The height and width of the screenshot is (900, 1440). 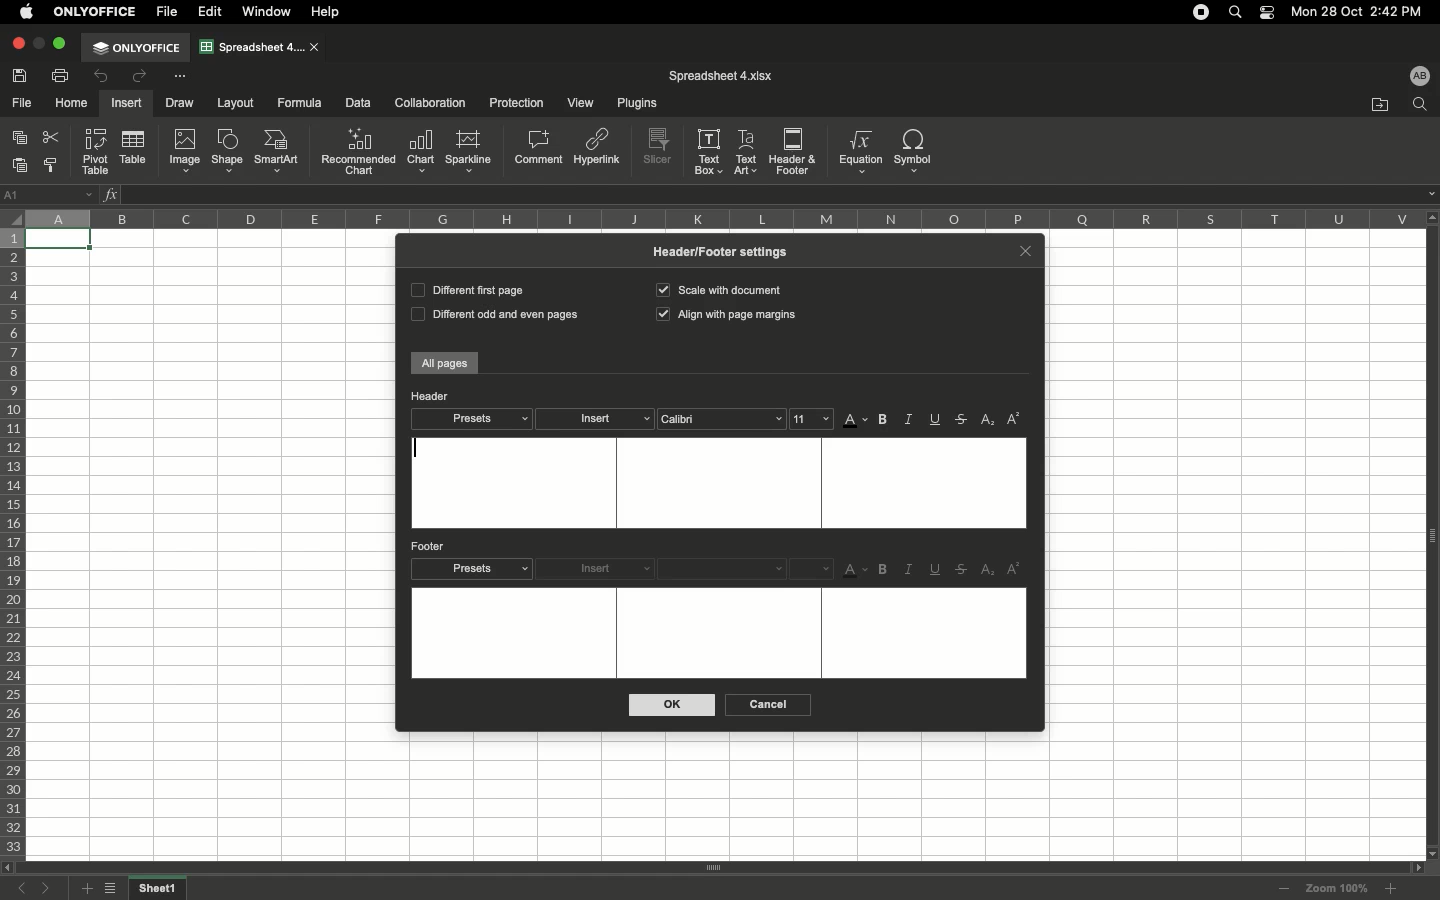 What do you see at coordinates (673, 705) in the screenshot?
I see `OK` at bounding box center [673, 705].